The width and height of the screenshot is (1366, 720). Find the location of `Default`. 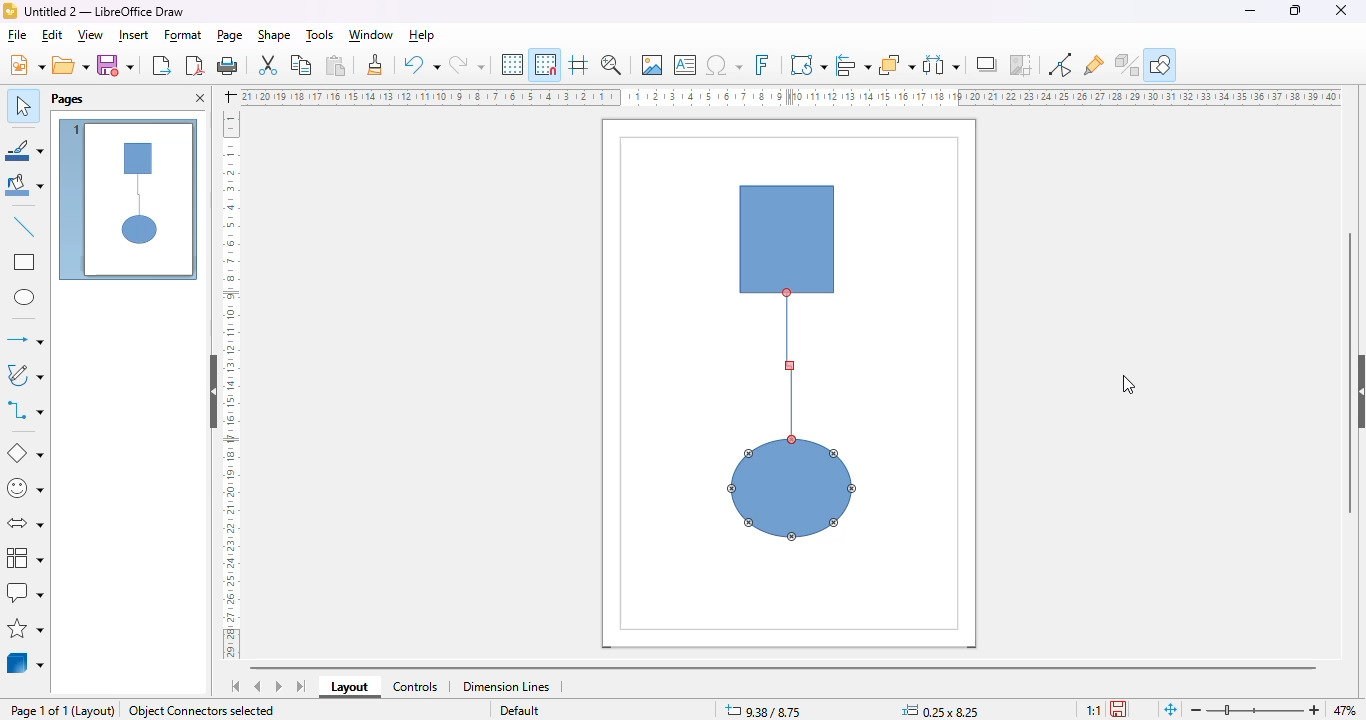

Default is located at coordinates (517, 711).